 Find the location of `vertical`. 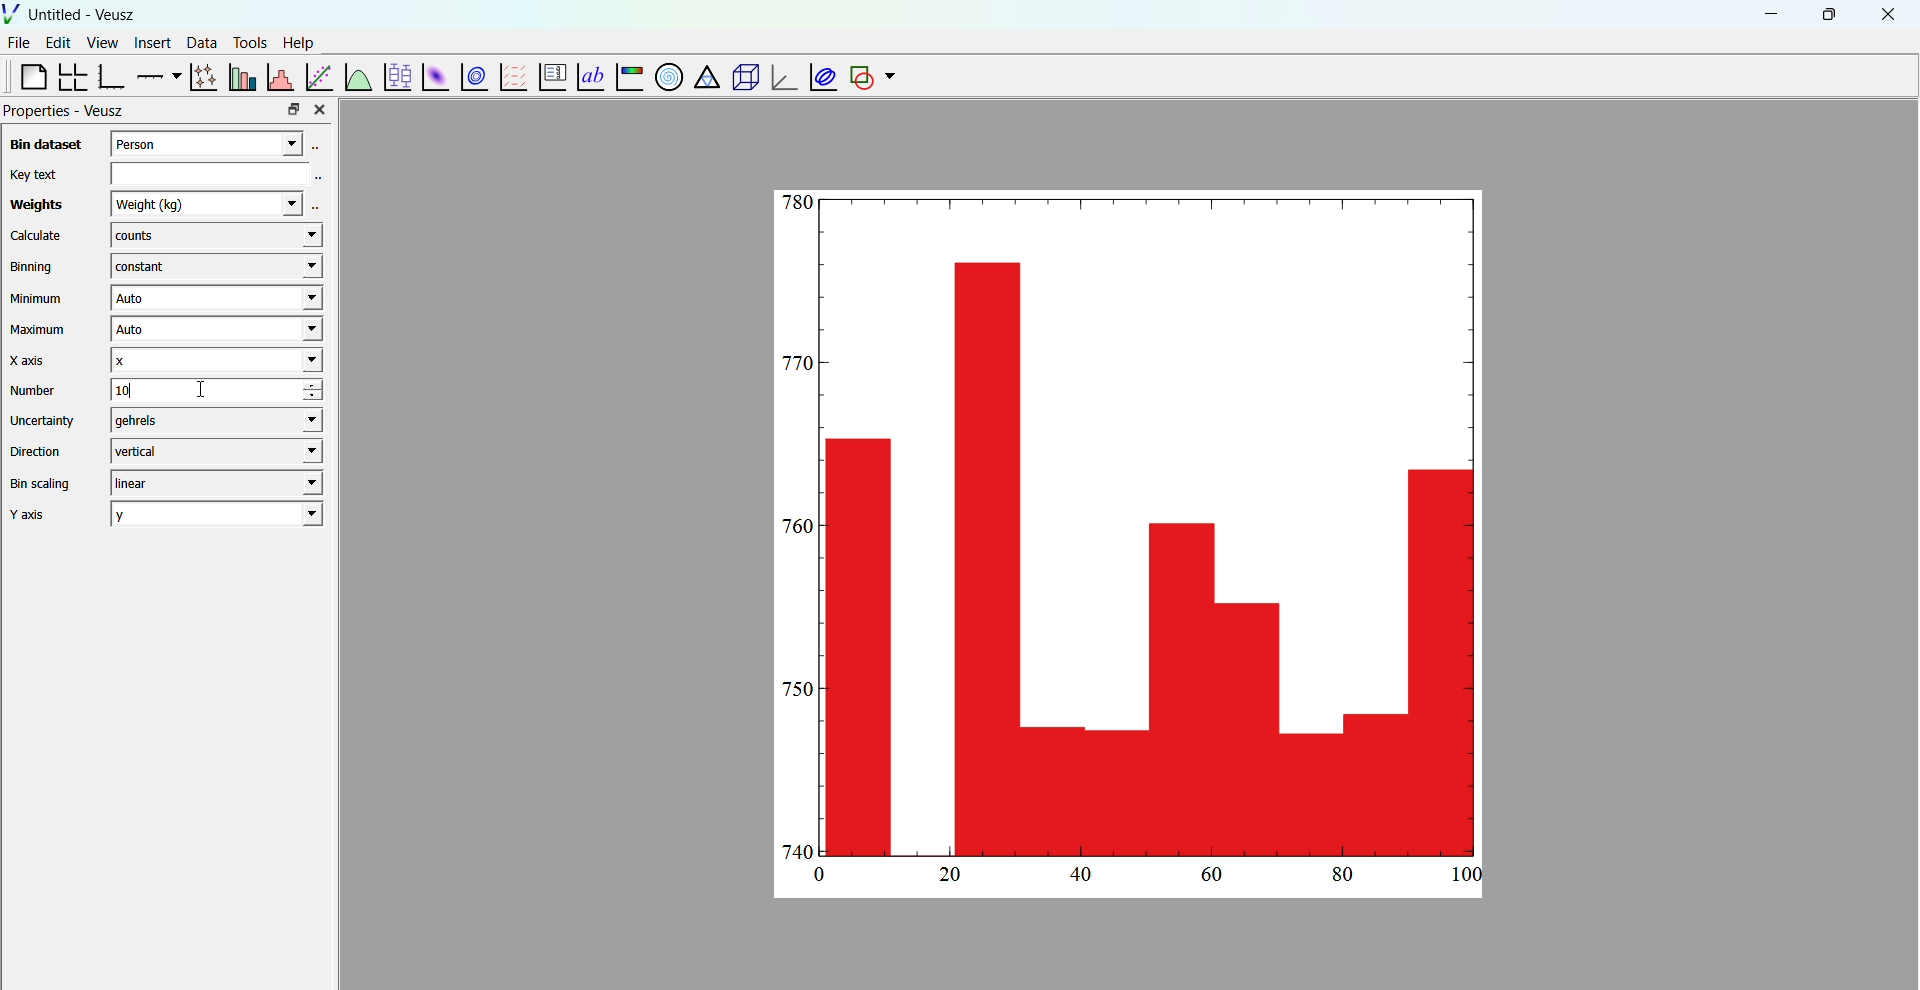

vertical is located at coordinates (215, 450).